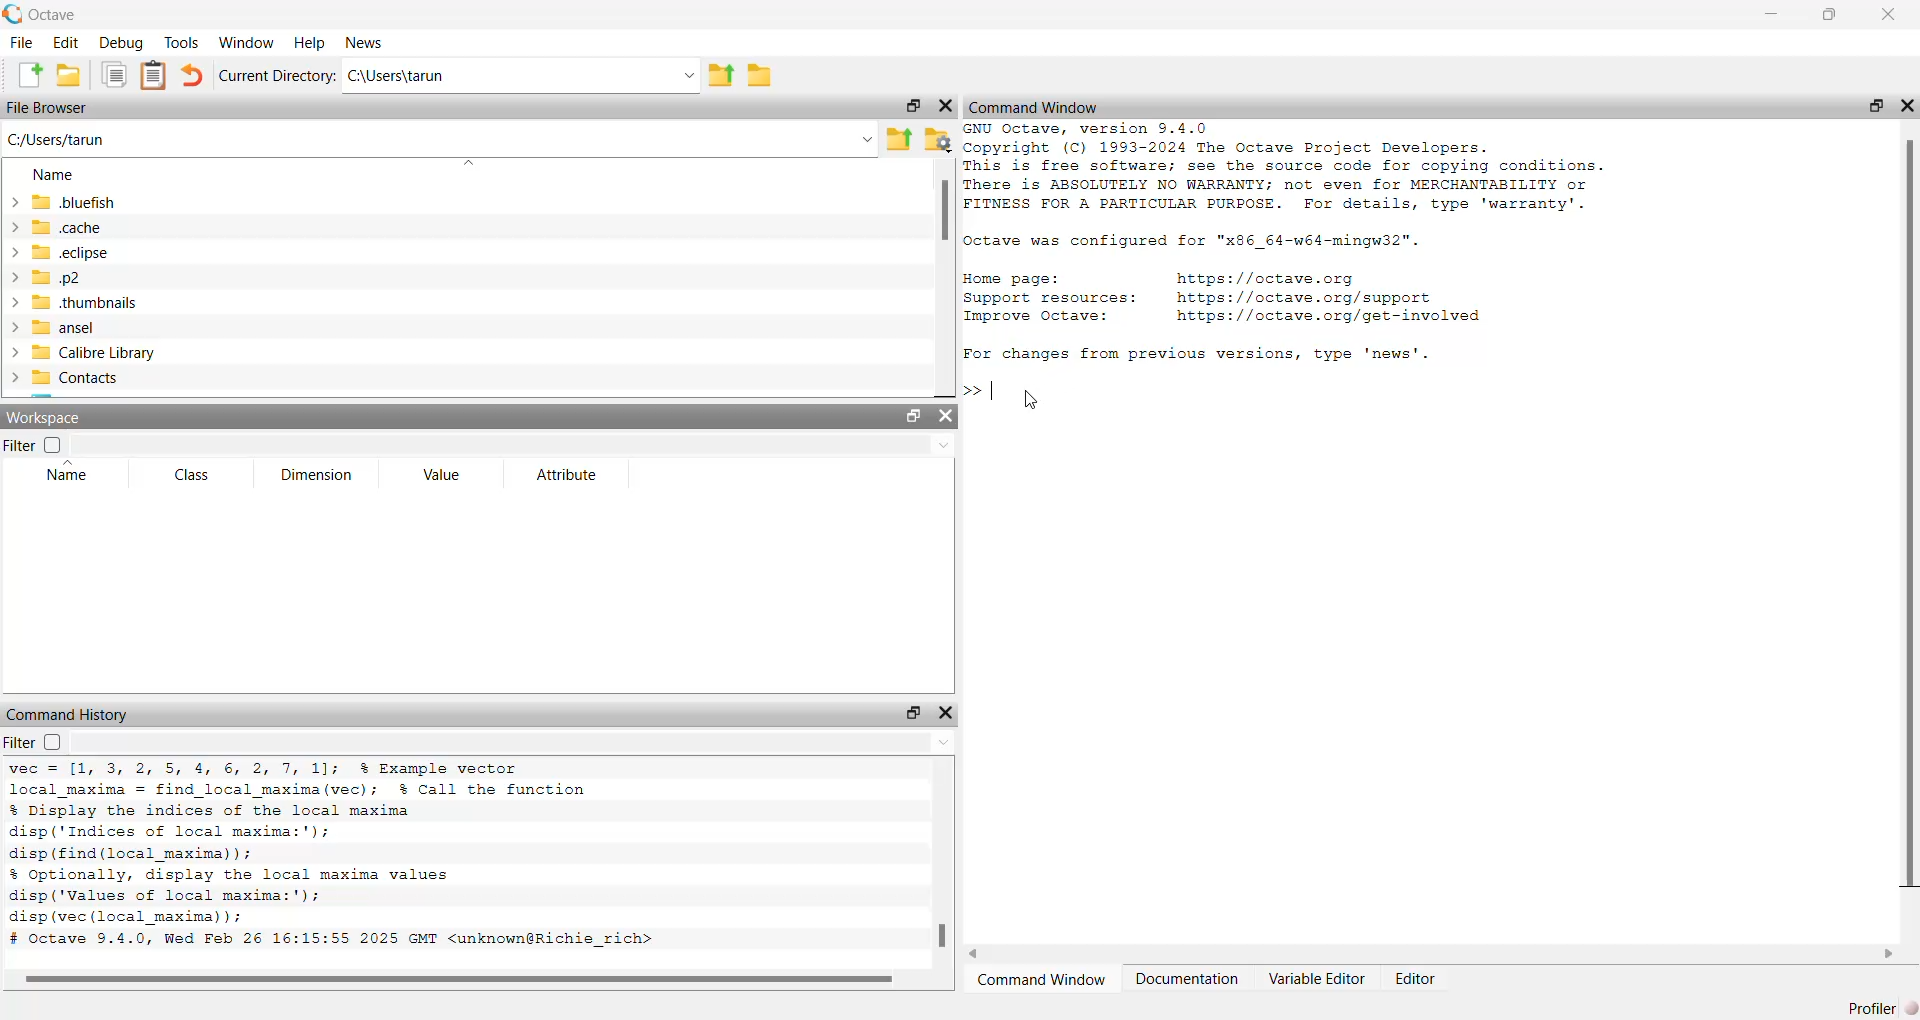 The height and width of the screenshot is (1020, 1920). What do you see at coordinates (938, 138) in the screenshot?
I see `Browse your files` at bounding box center [938, 138].